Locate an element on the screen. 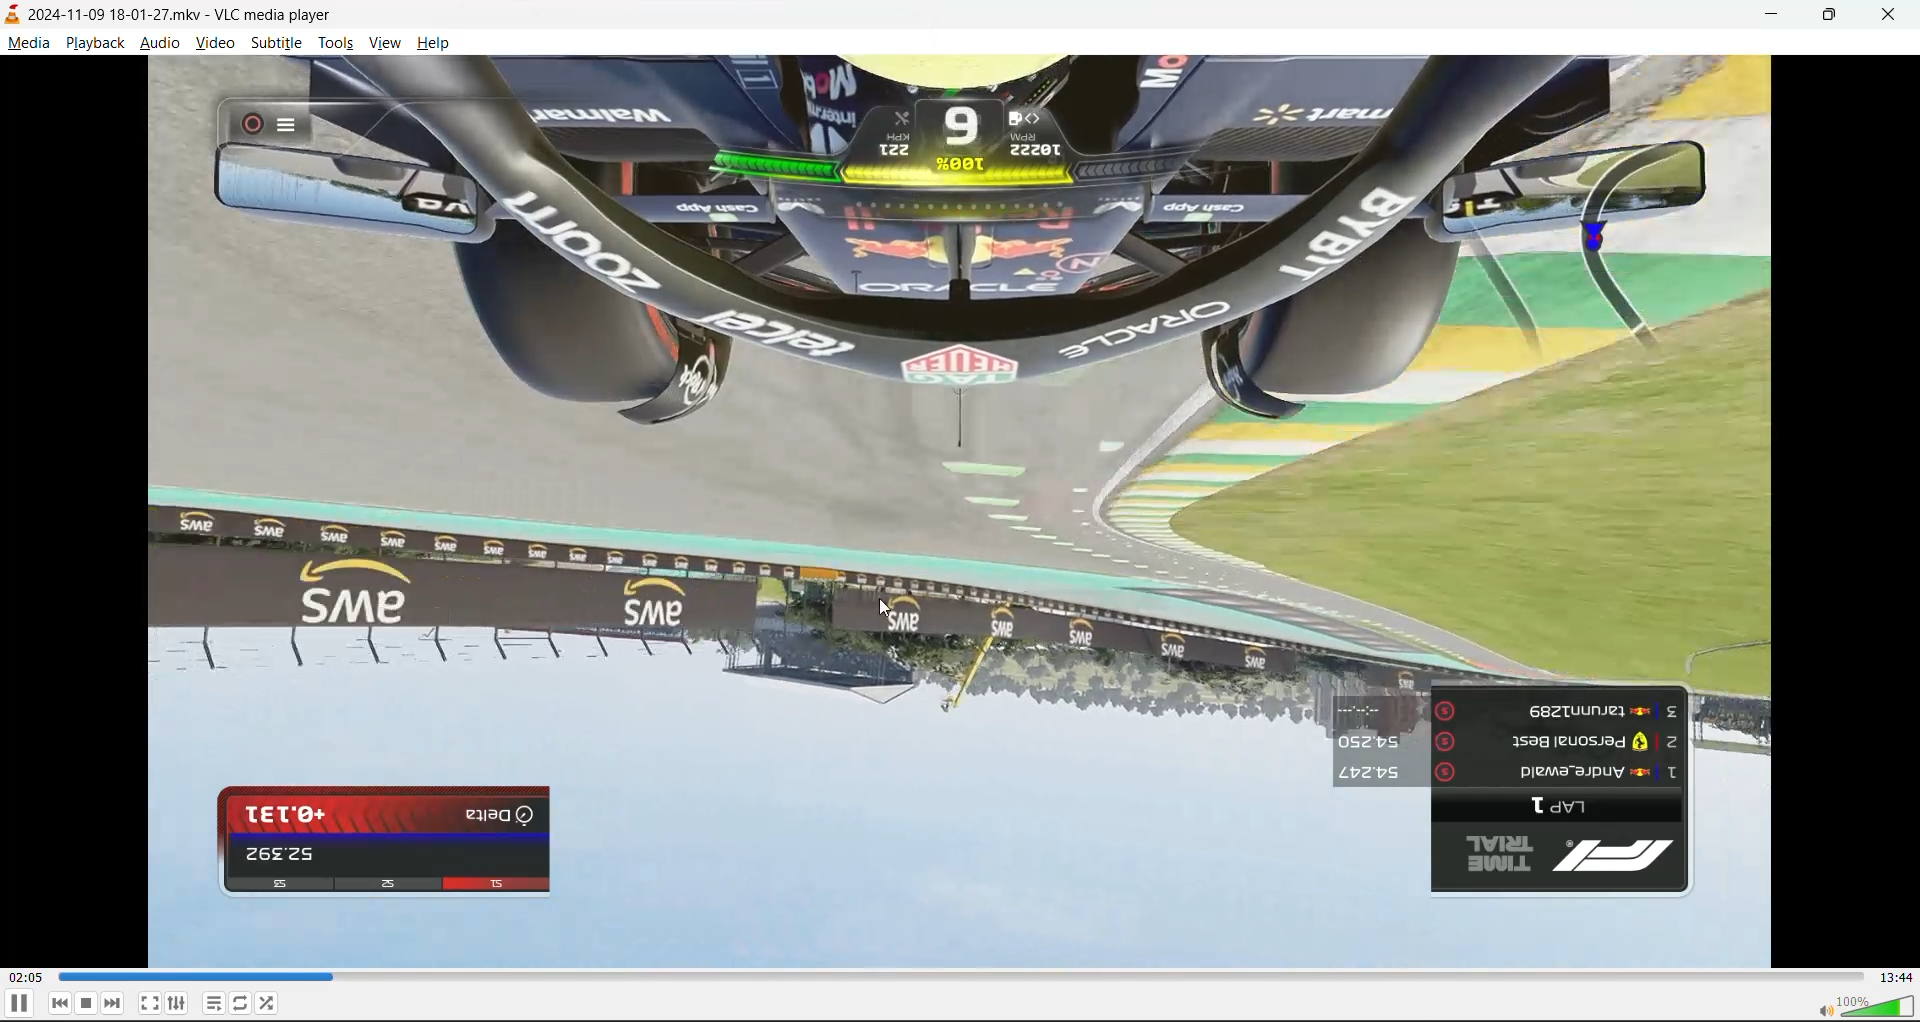 The width and height of the screenshot is (1920, 1022). current track time is located at coordinates (24, 978).